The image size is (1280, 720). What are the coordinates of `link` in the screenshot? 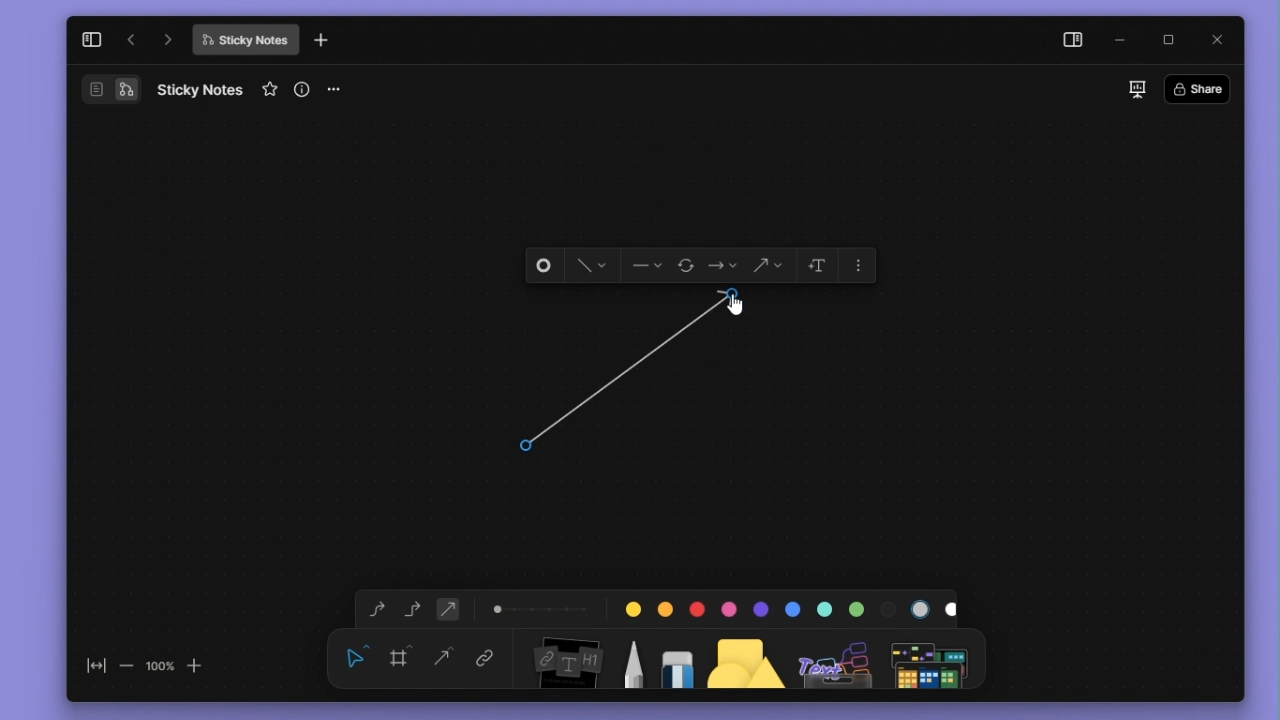 It's located at (485, 660).